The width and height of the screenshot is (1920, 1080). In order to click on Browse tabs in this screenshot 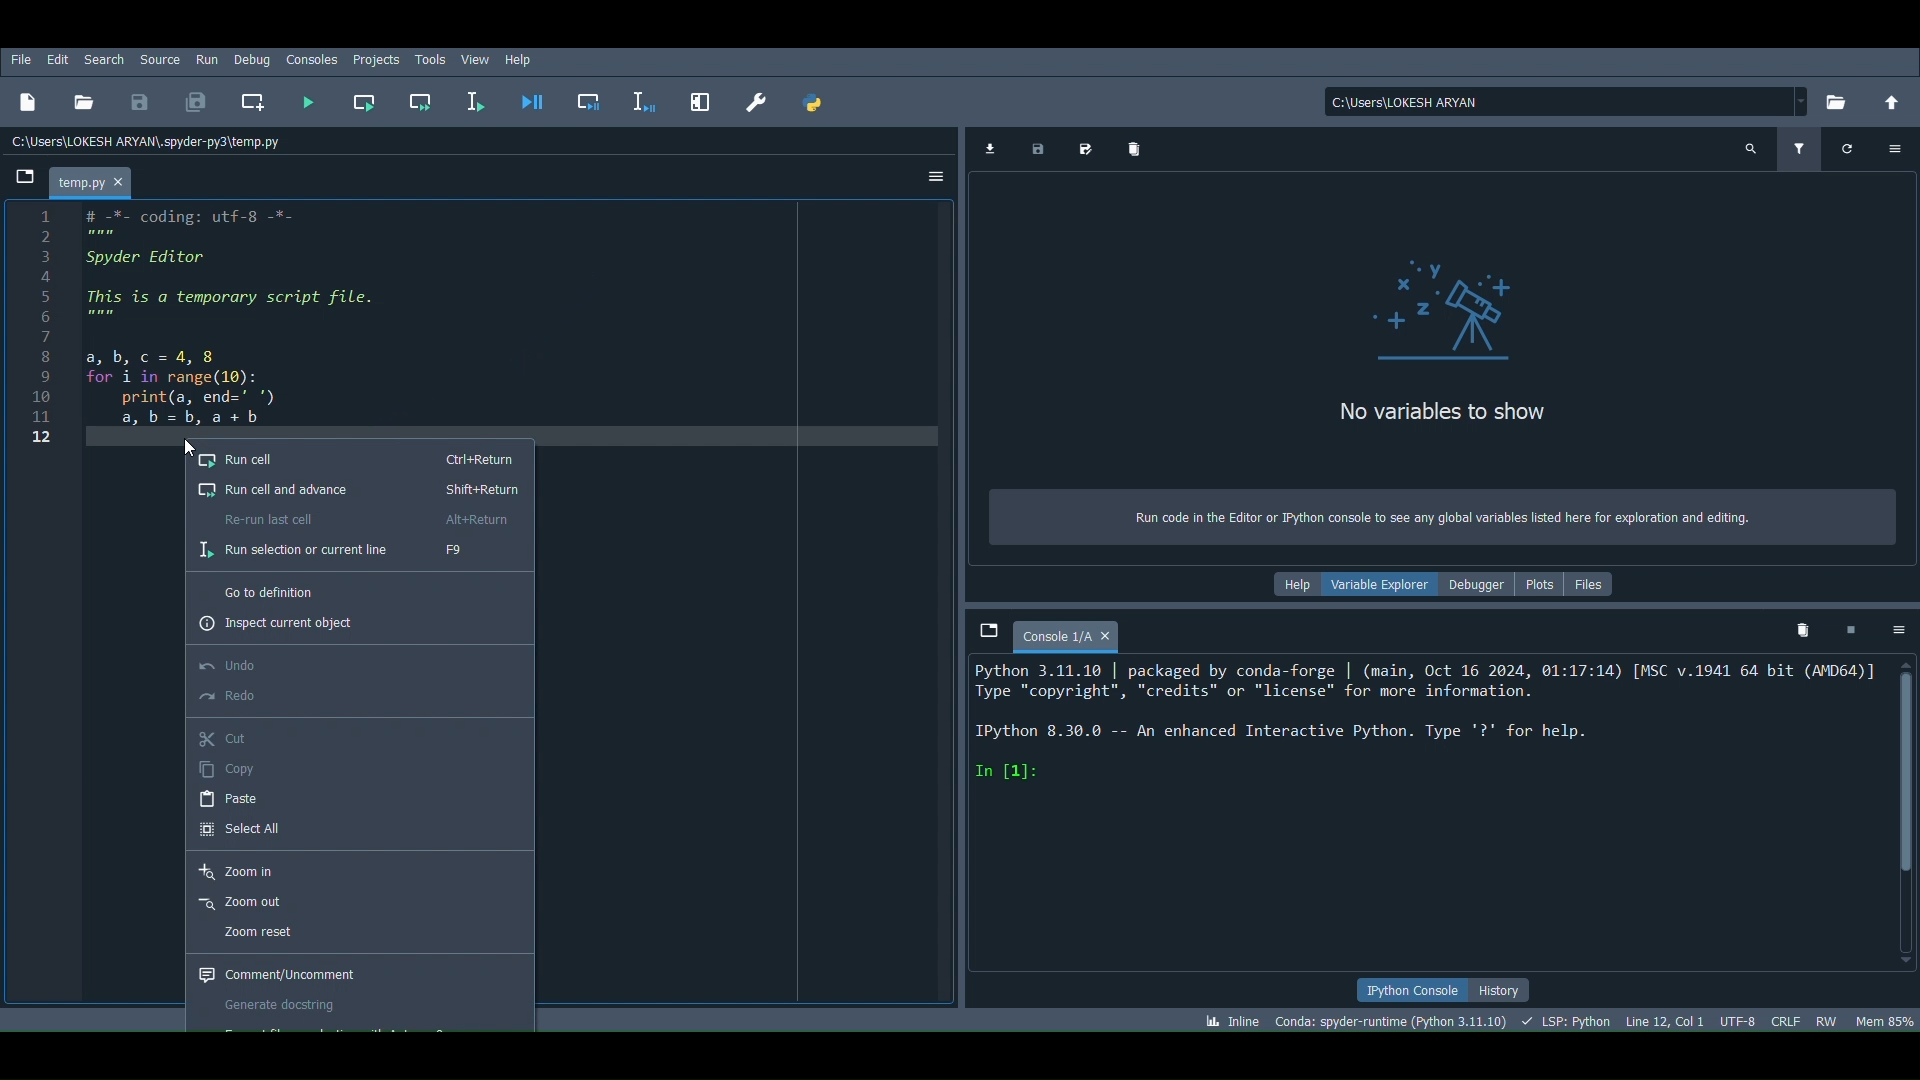, I will do `click(991, 629)`.